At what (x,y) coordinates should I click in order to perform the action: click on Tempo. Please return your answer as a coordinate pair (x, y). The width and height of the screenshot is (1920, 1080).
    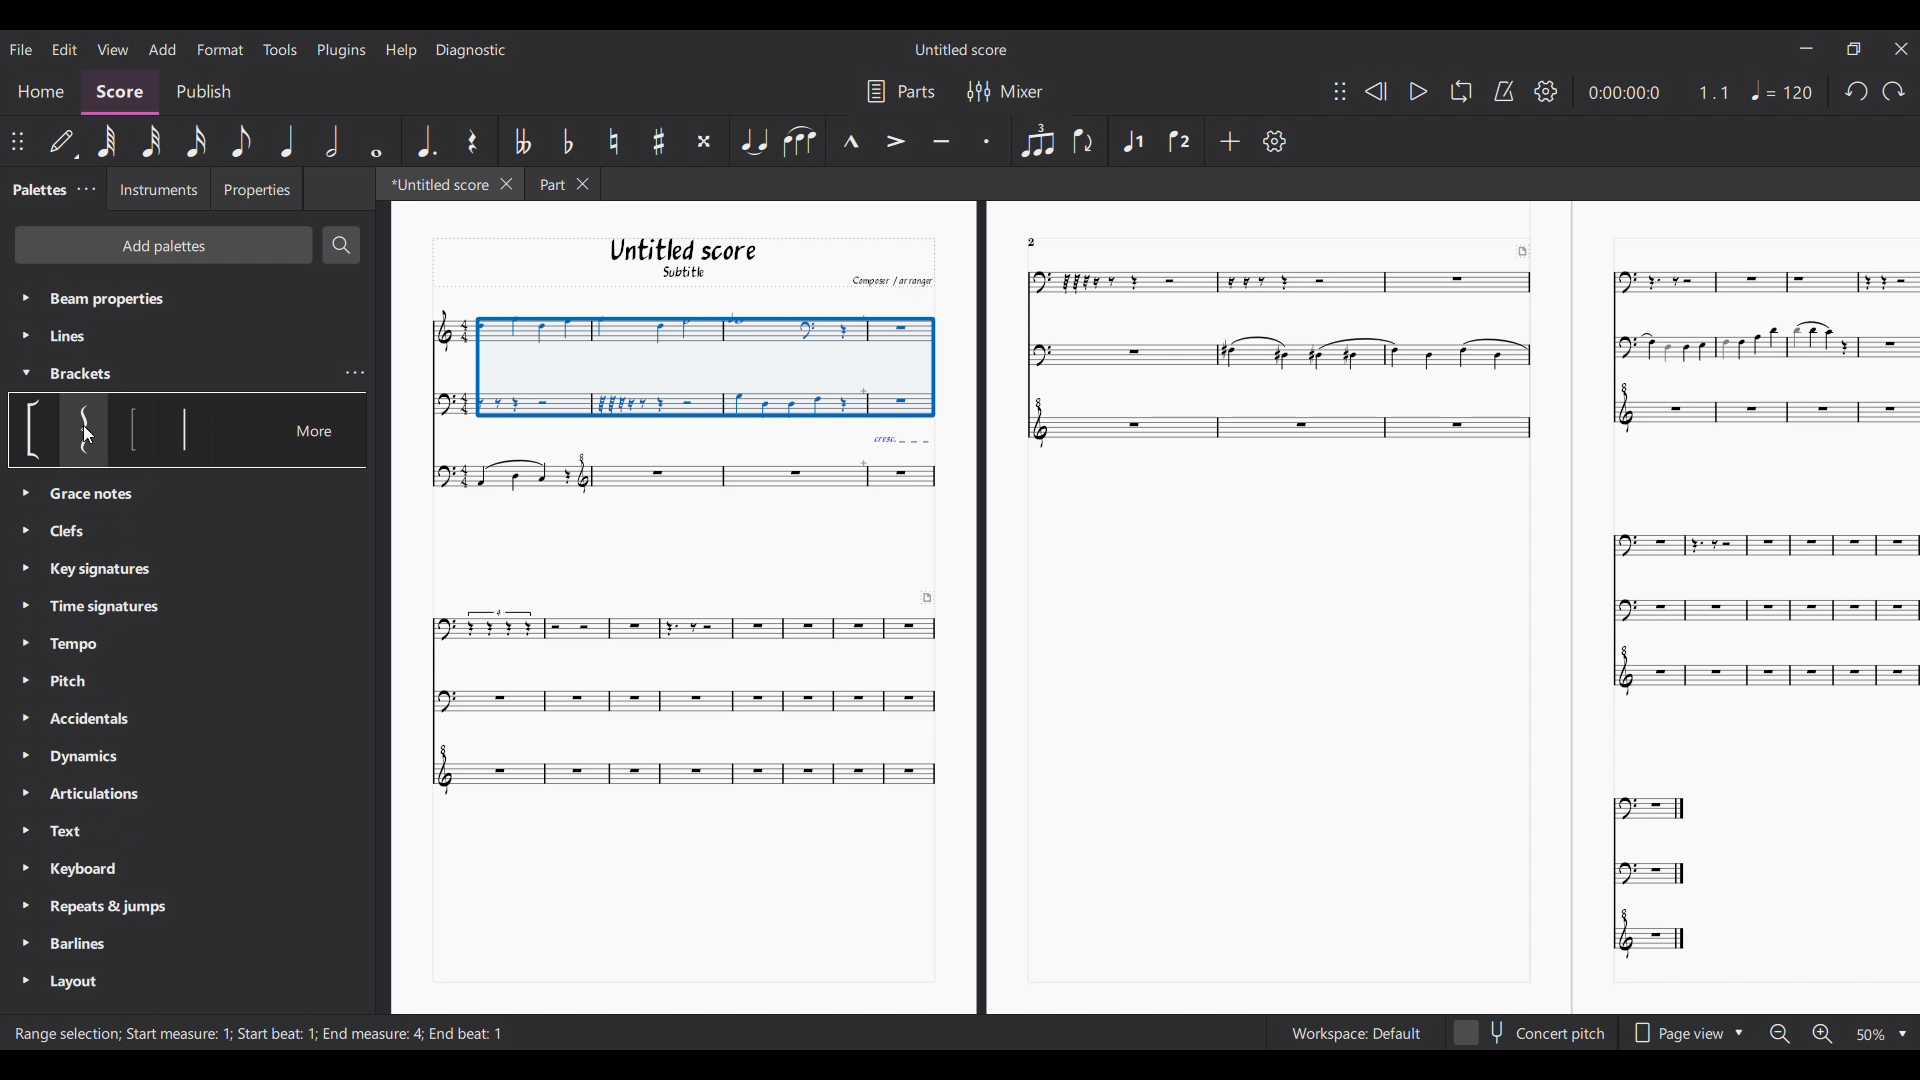
    Looking at the image, I should click on (81, 644).